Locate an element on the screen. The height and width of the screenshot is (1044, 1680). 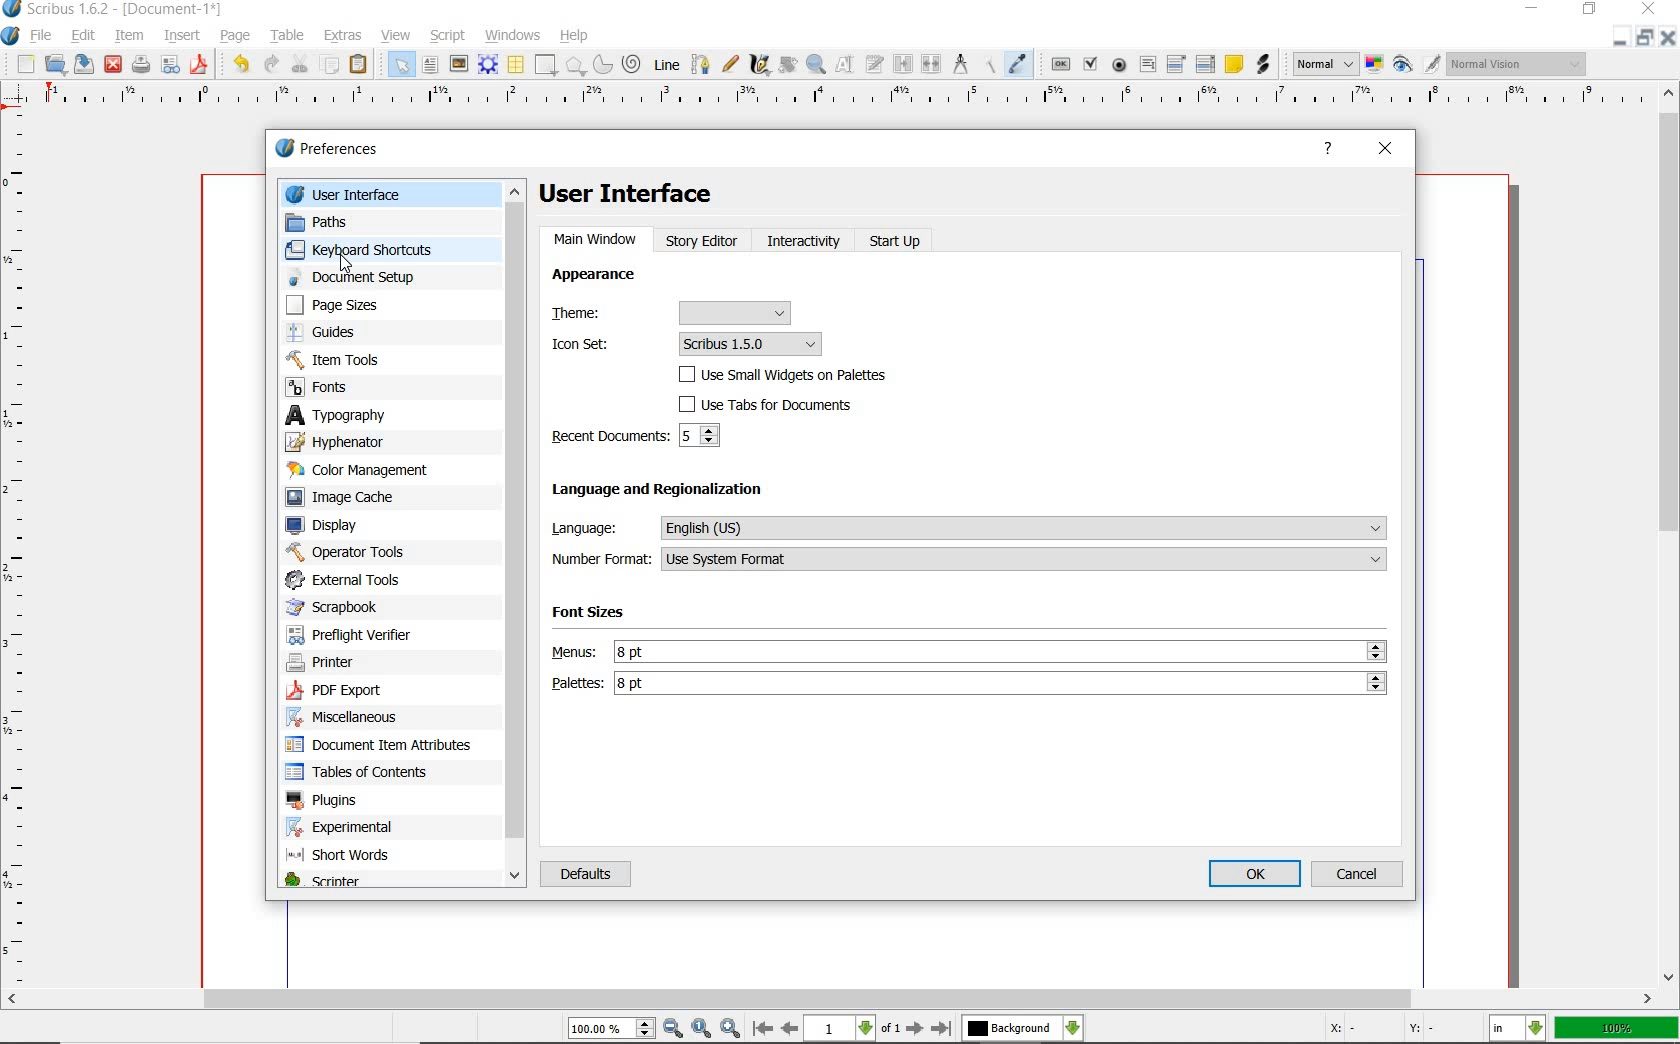
story editor is located at coordinates (704, 245).